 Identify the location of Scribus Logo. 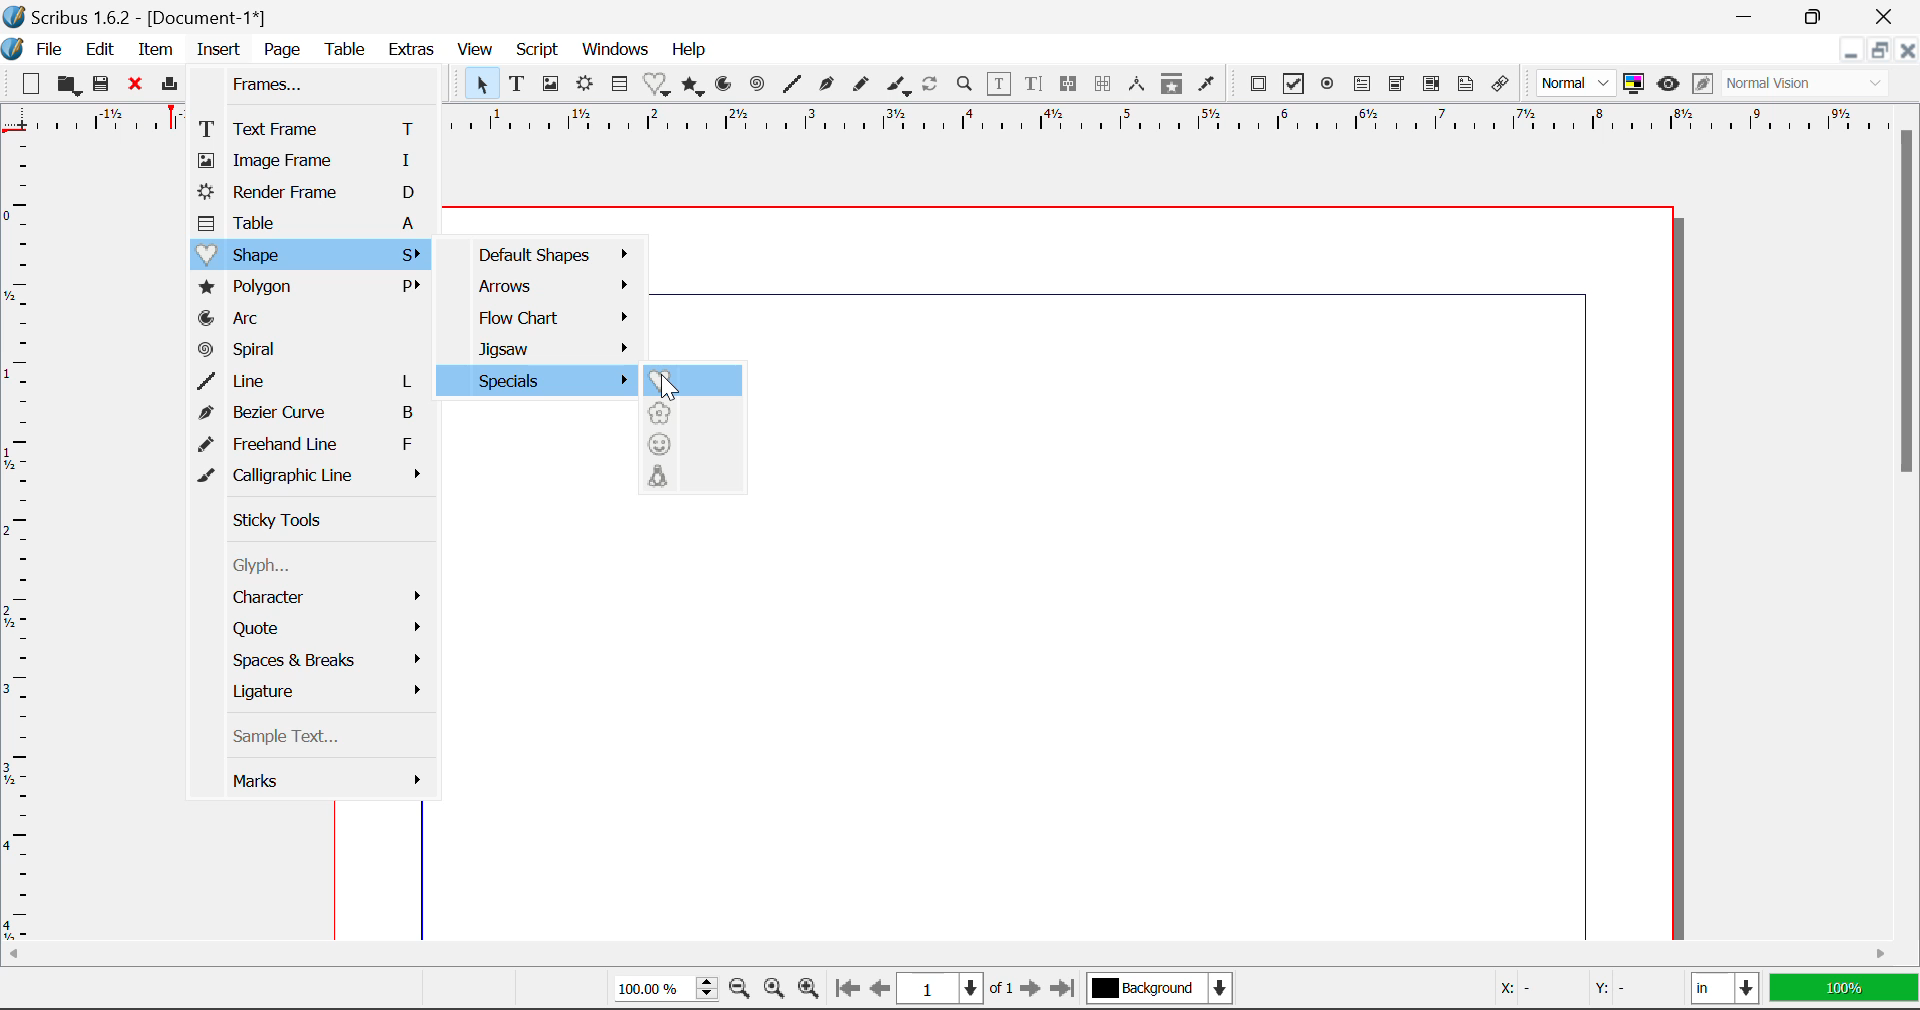
(12, 50).